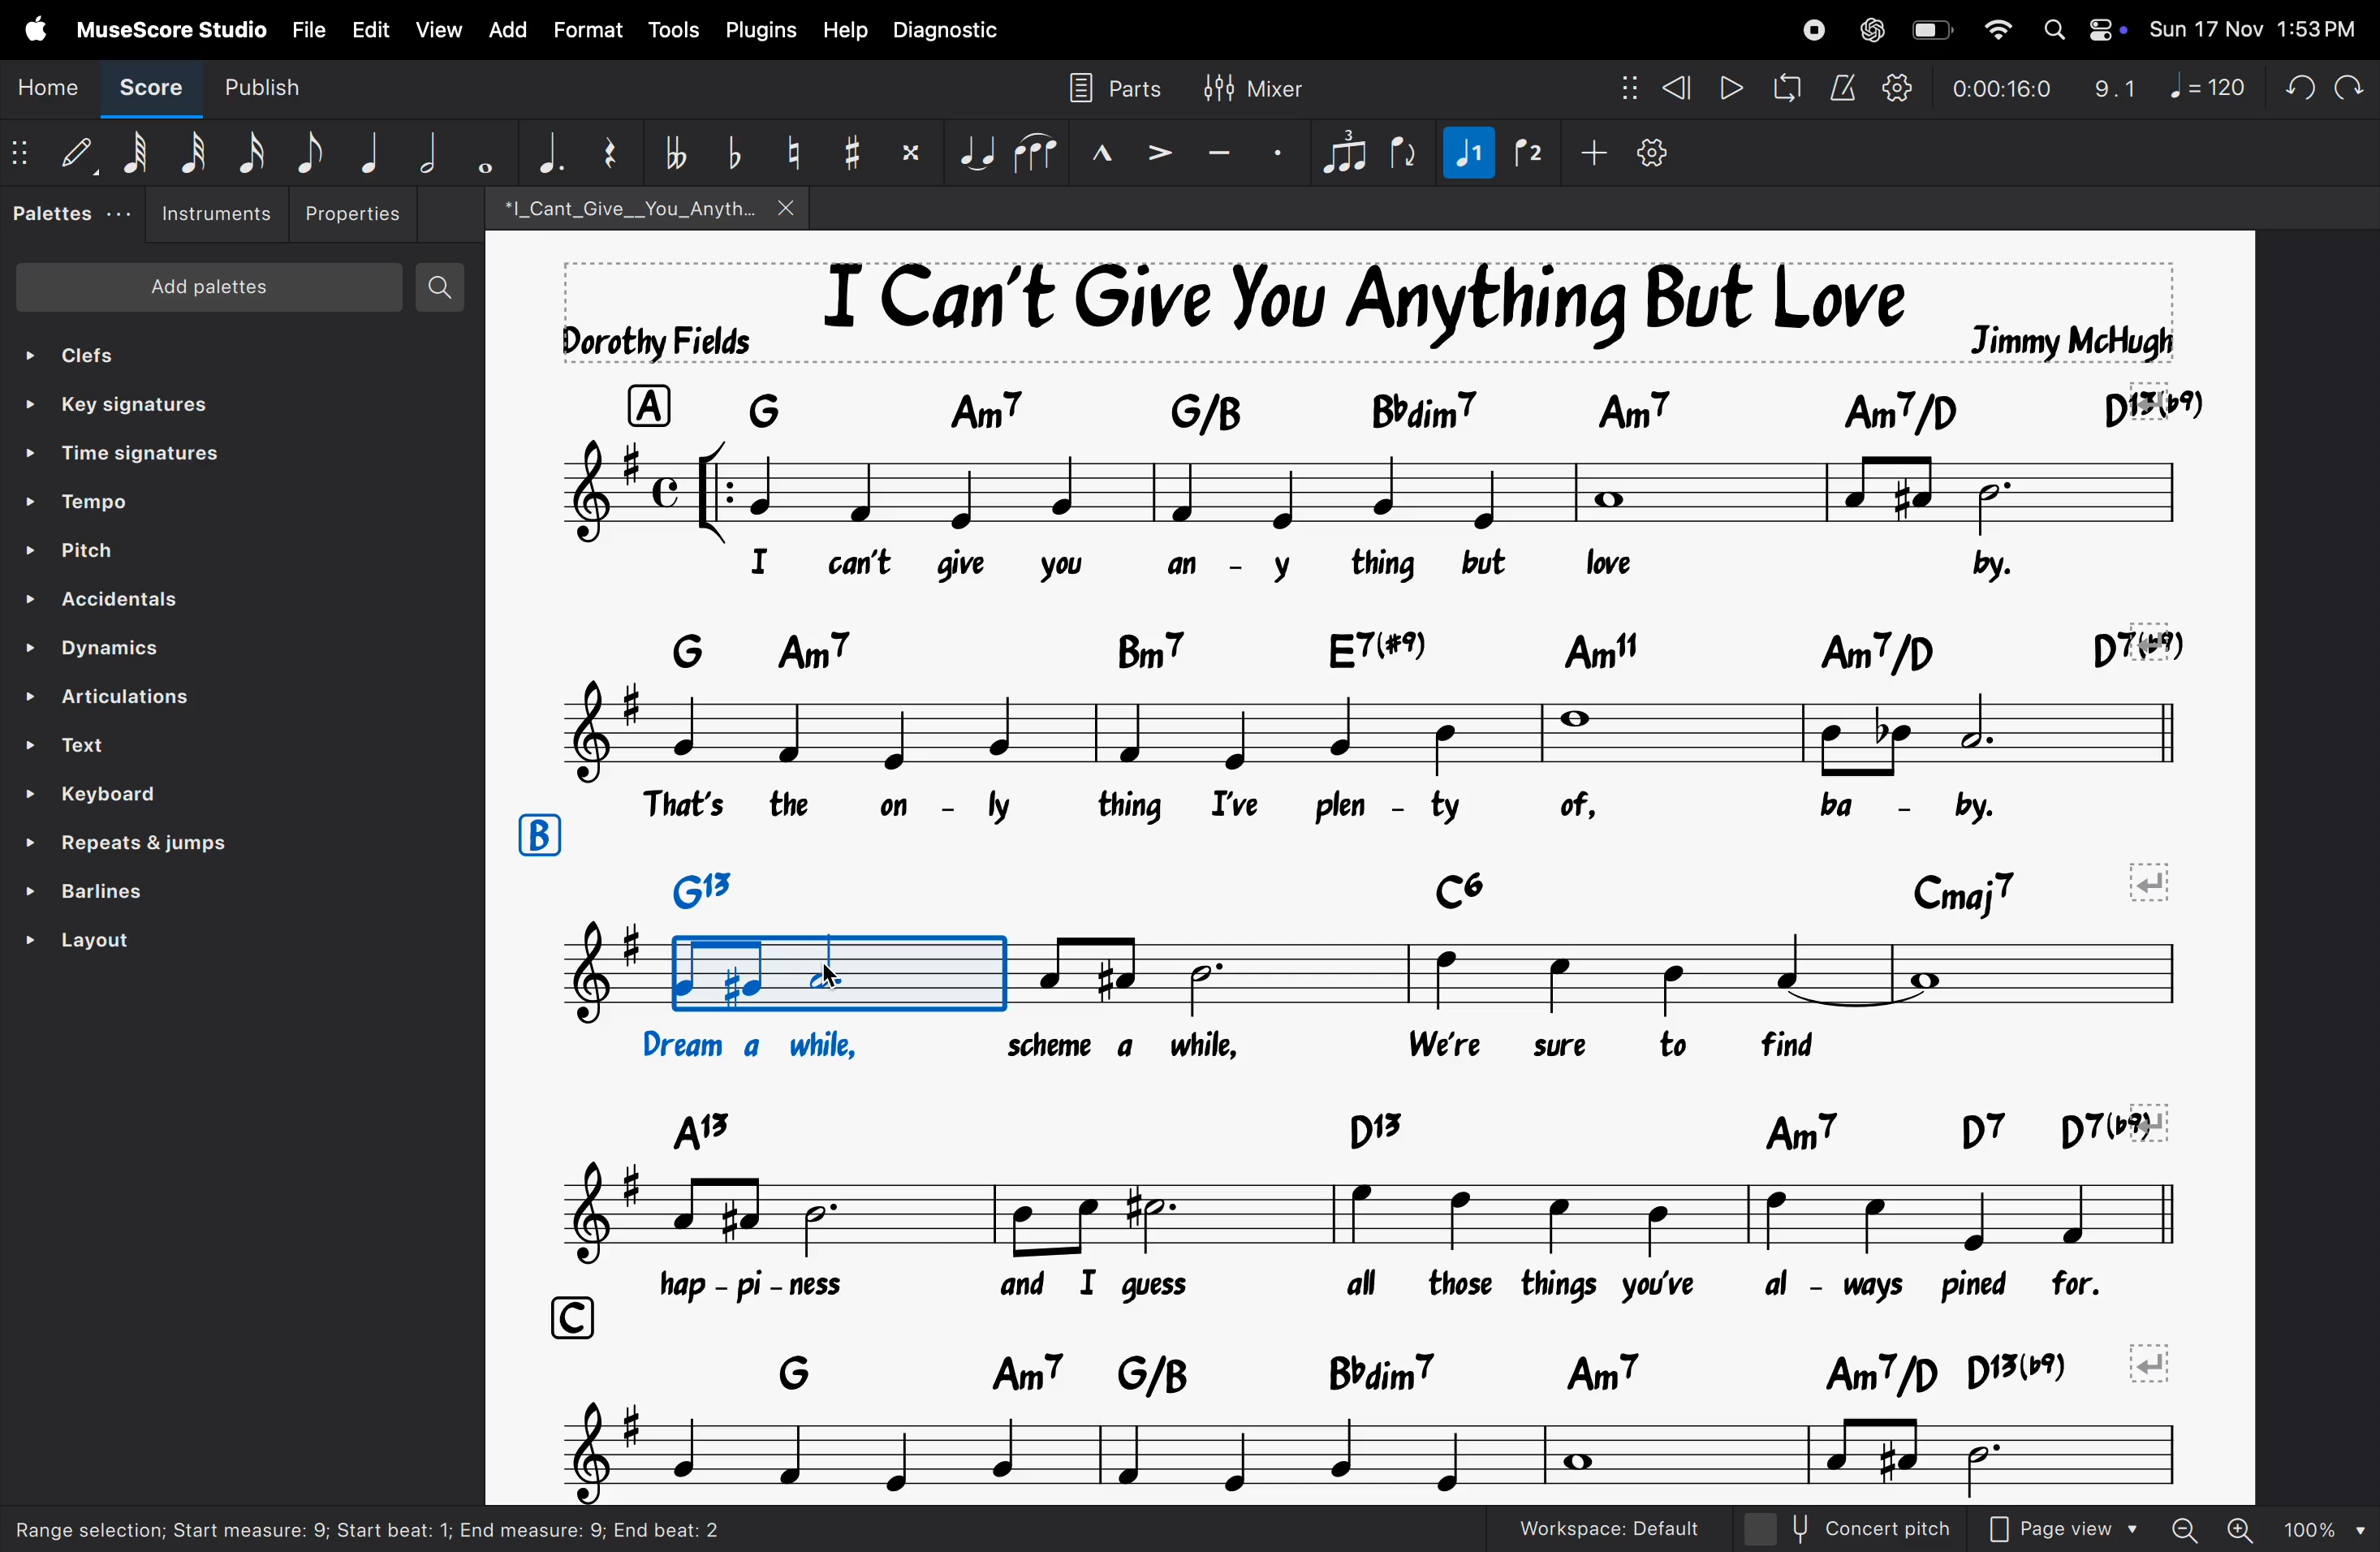  I want to click on Dynamics, so click(105, 647).